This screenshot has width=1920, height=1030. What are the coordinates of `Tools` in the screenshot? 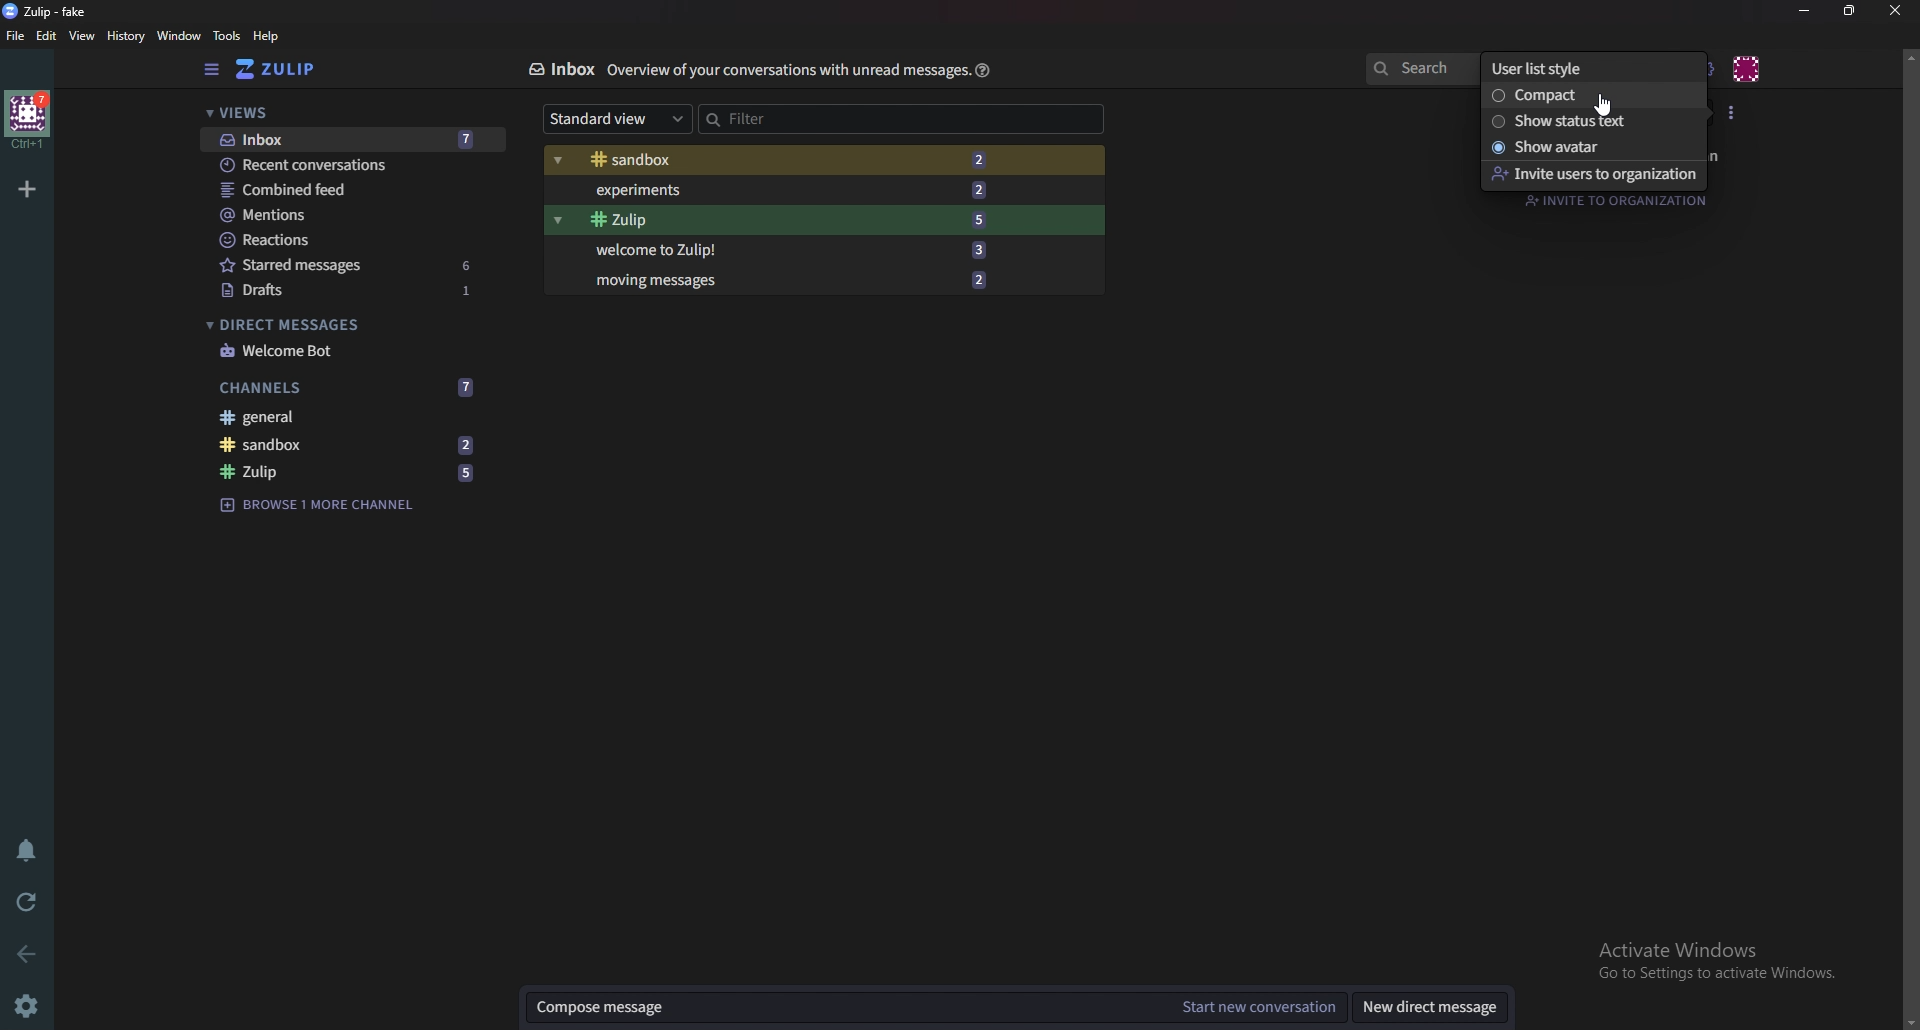 It's located at (227, 37).